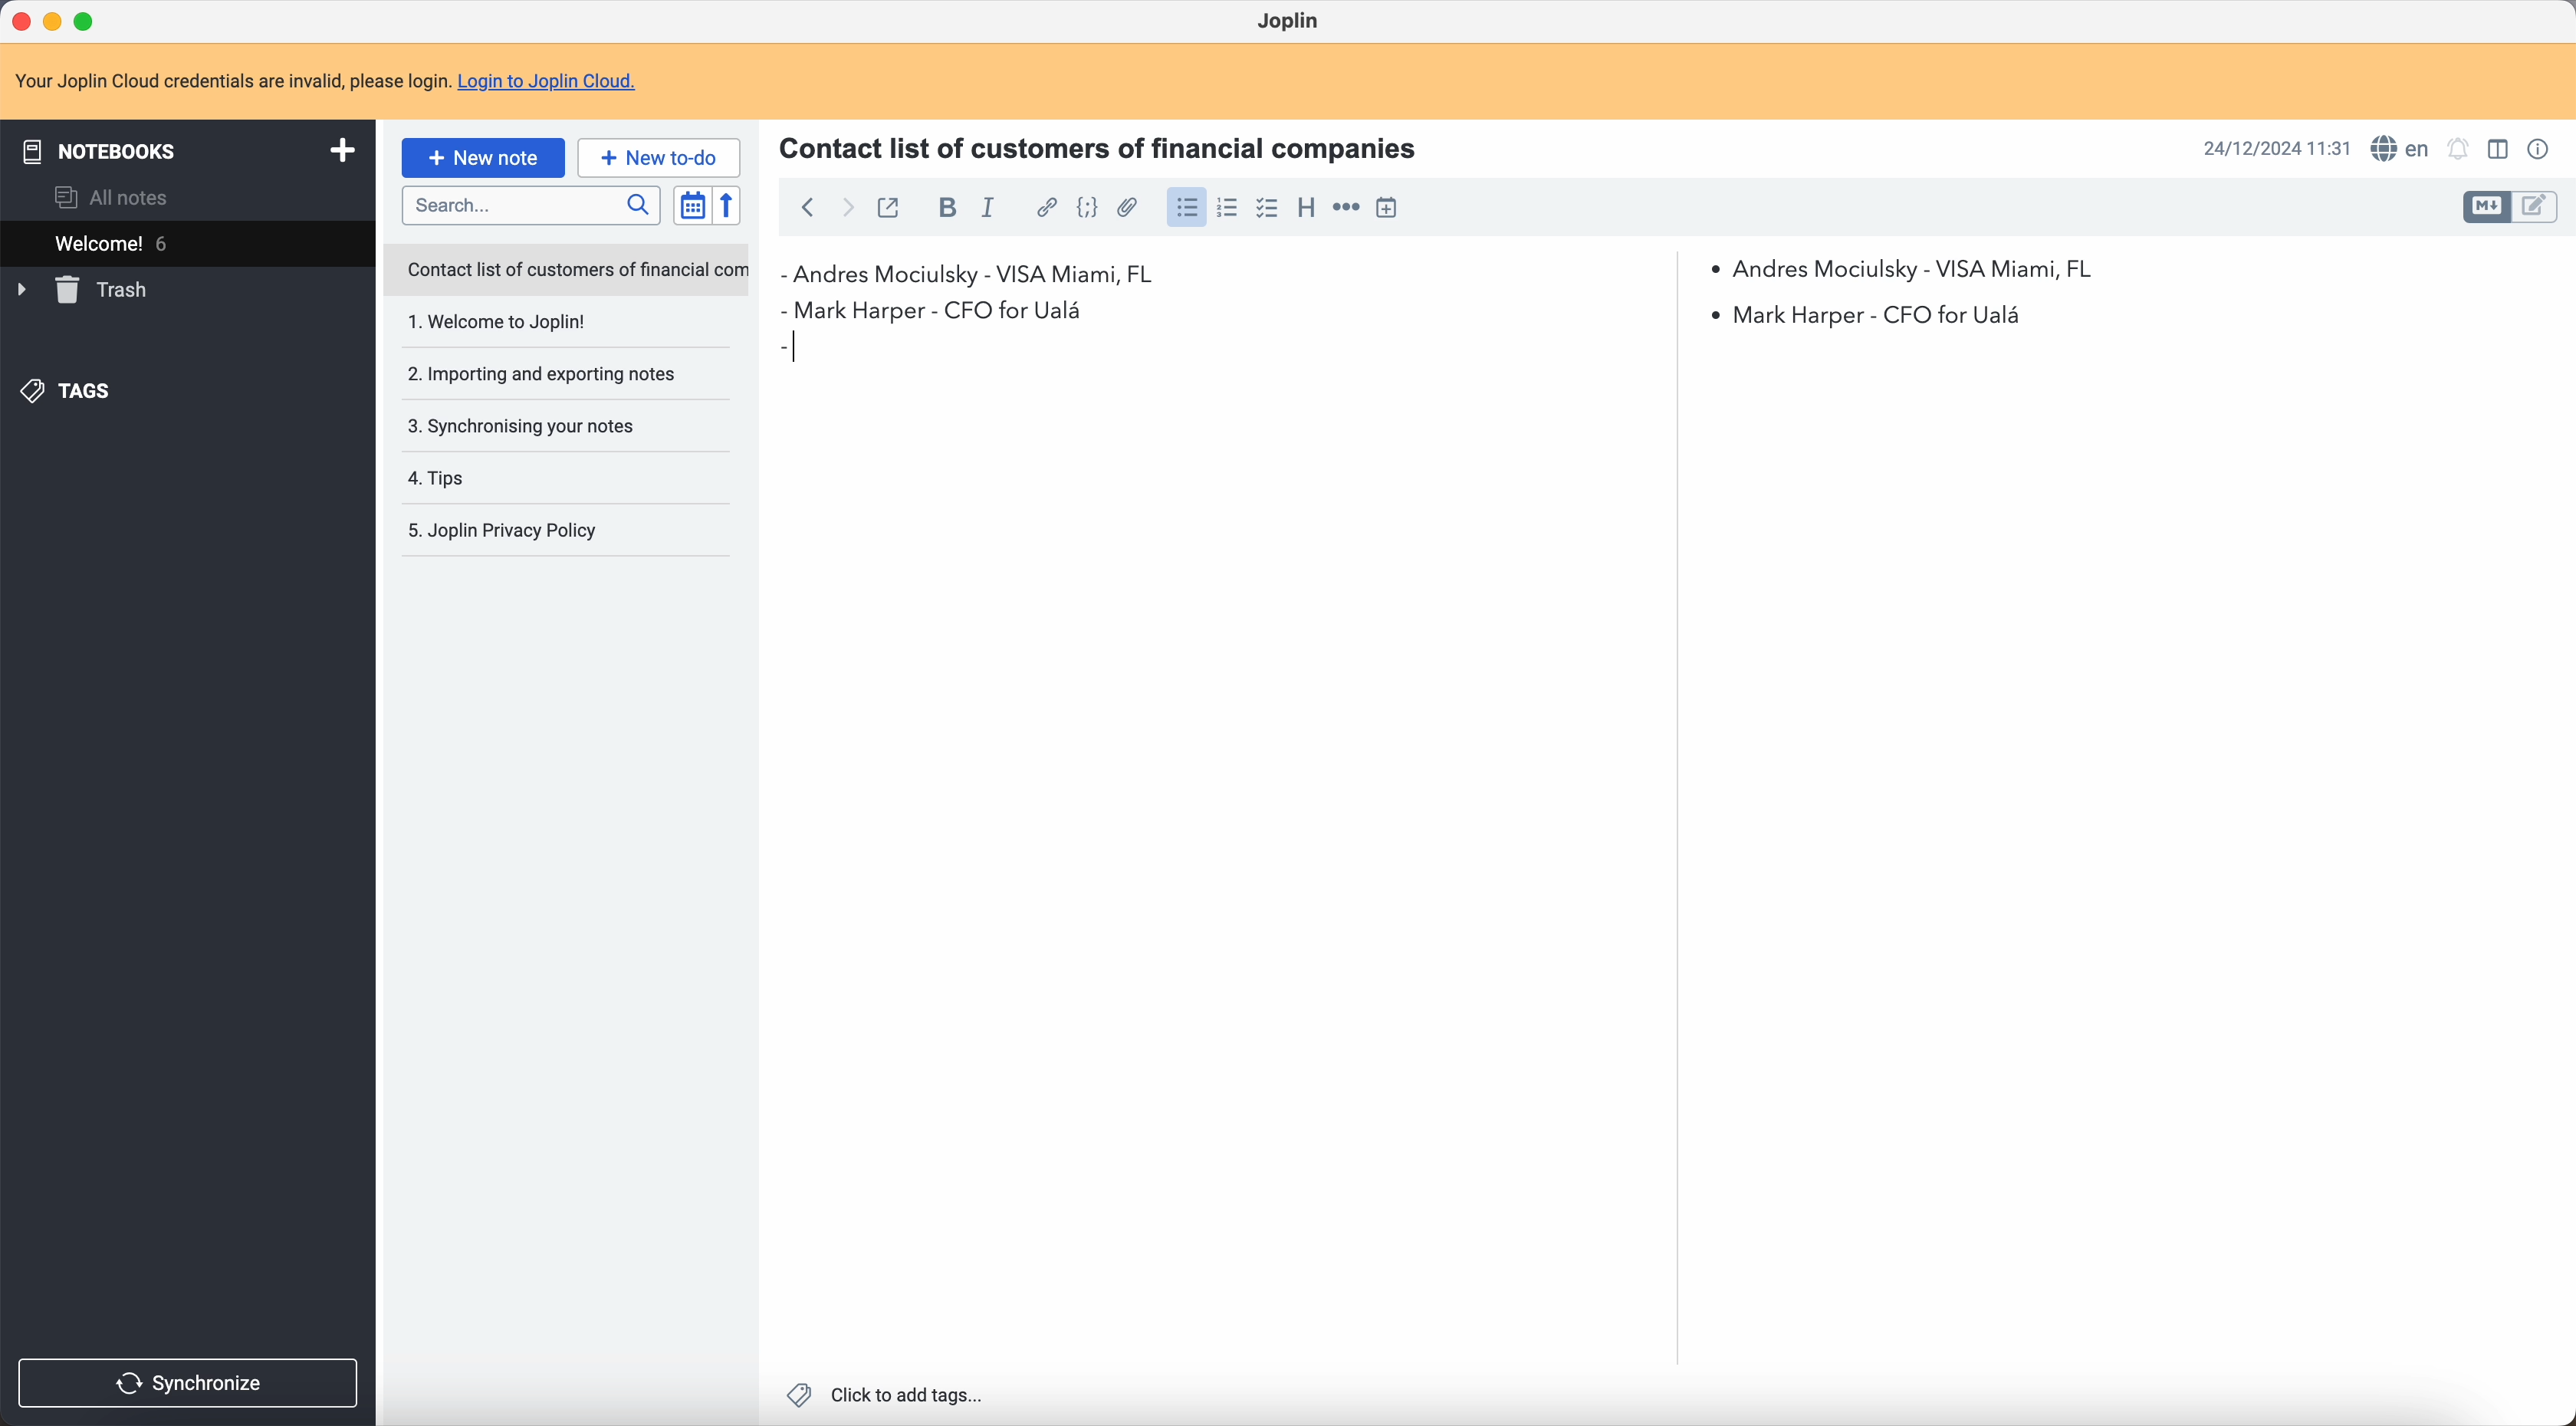  What do you see at coordinates (662, 156) in the screenshot?
I see `new to-do` at bounding box center [662, 156].